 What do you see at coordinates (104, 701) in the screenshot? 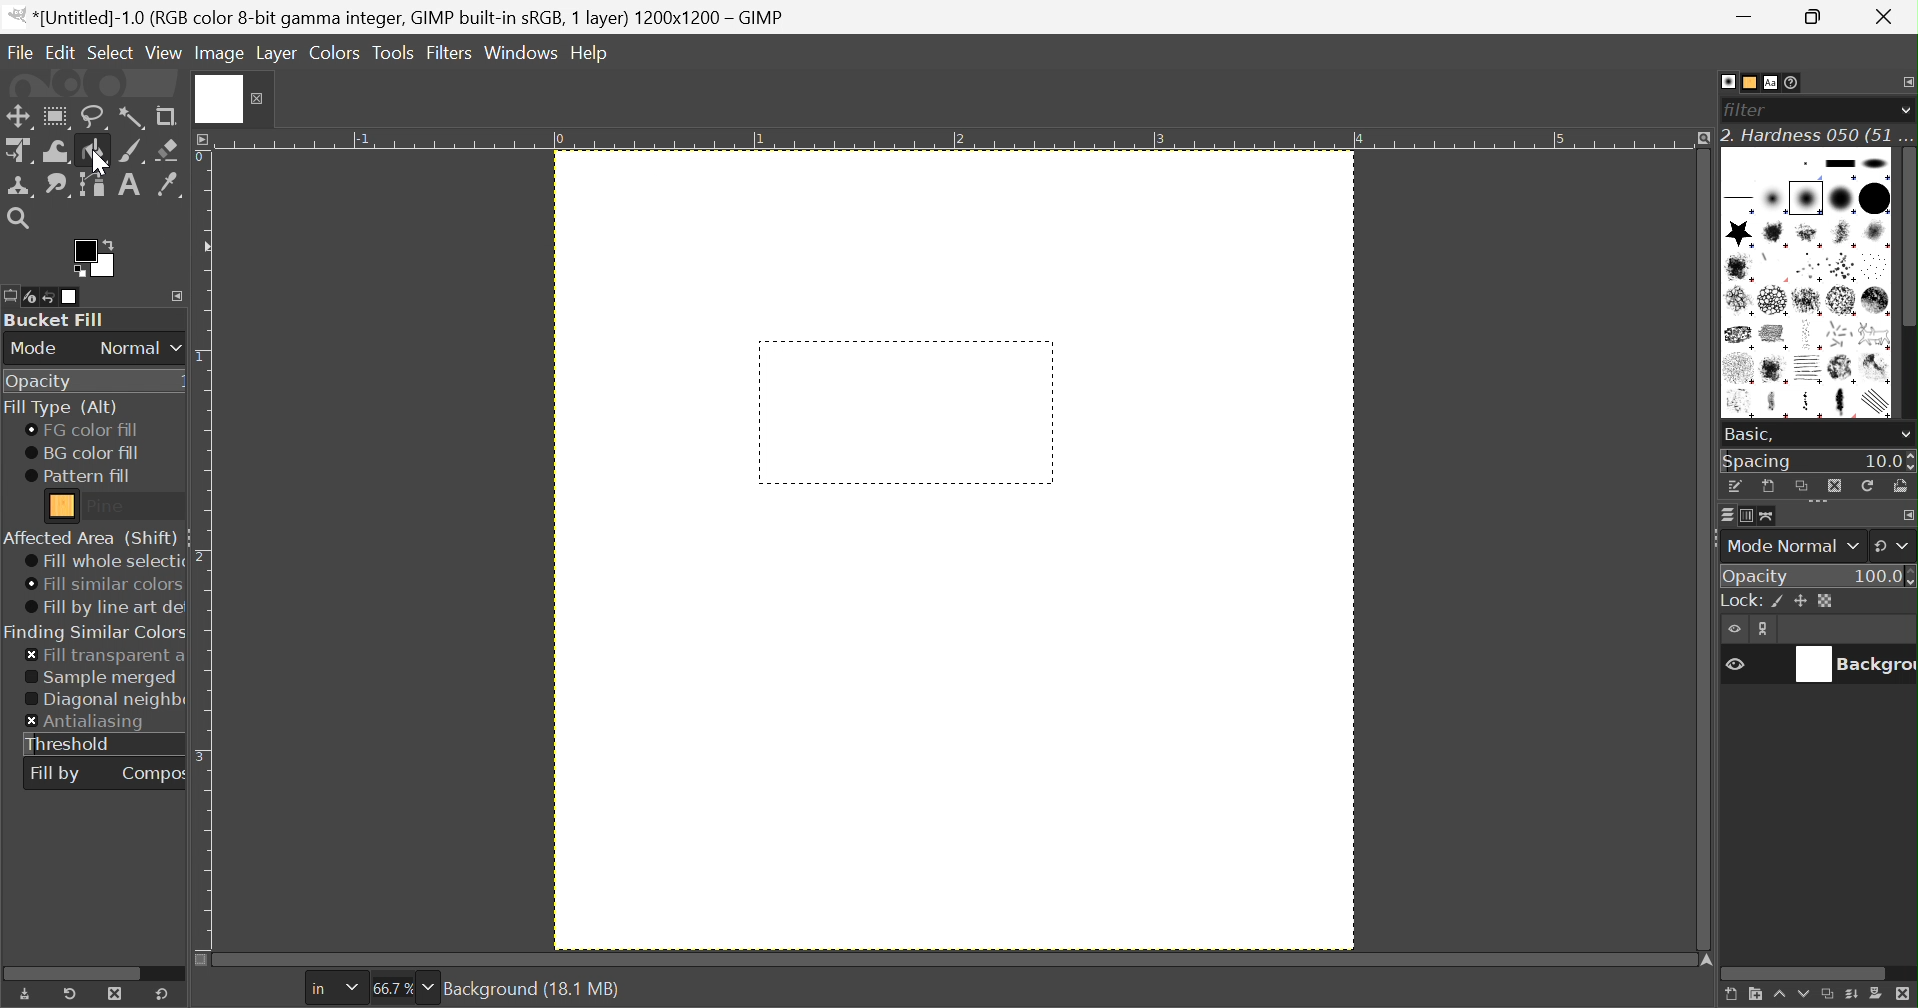
I see `Diagonal neighbours` at bounding box center [104, 701].